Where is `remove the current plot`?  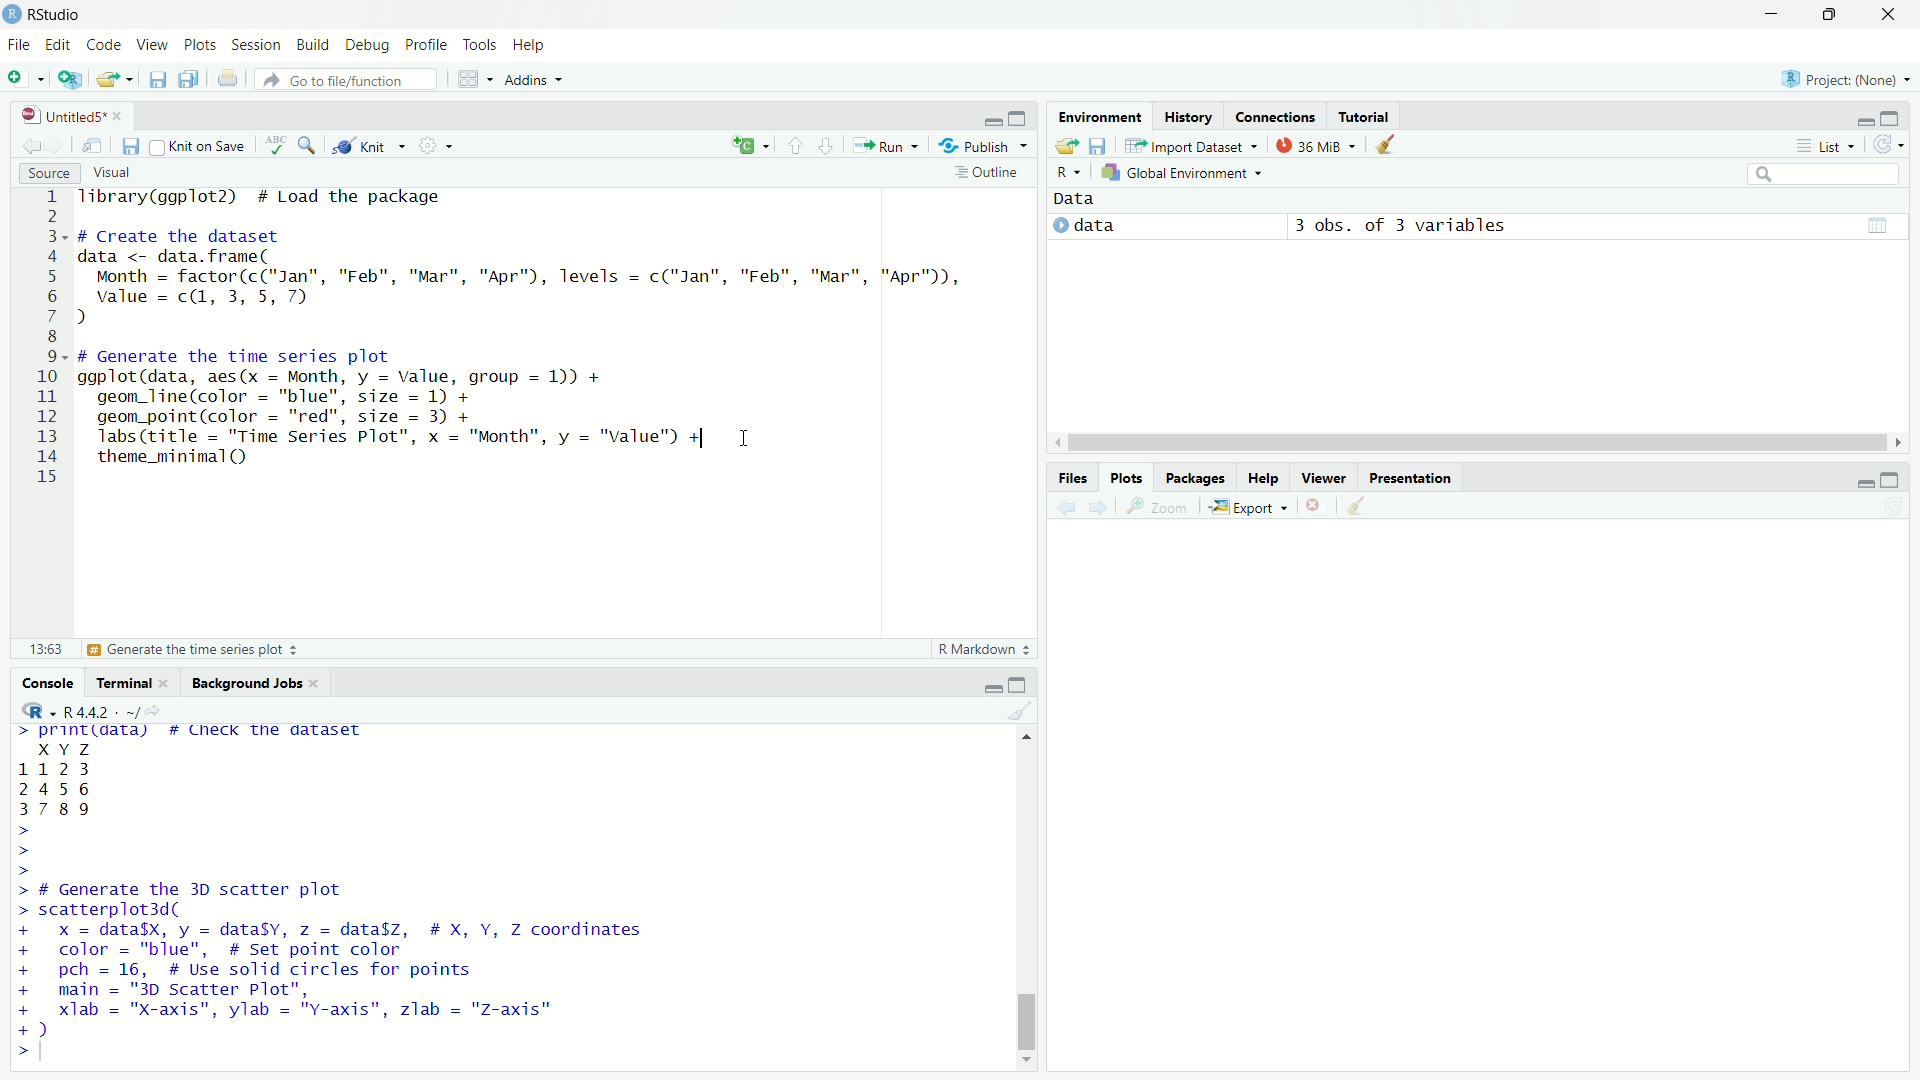 remove the current plot is located at coordinates (1316, 505).